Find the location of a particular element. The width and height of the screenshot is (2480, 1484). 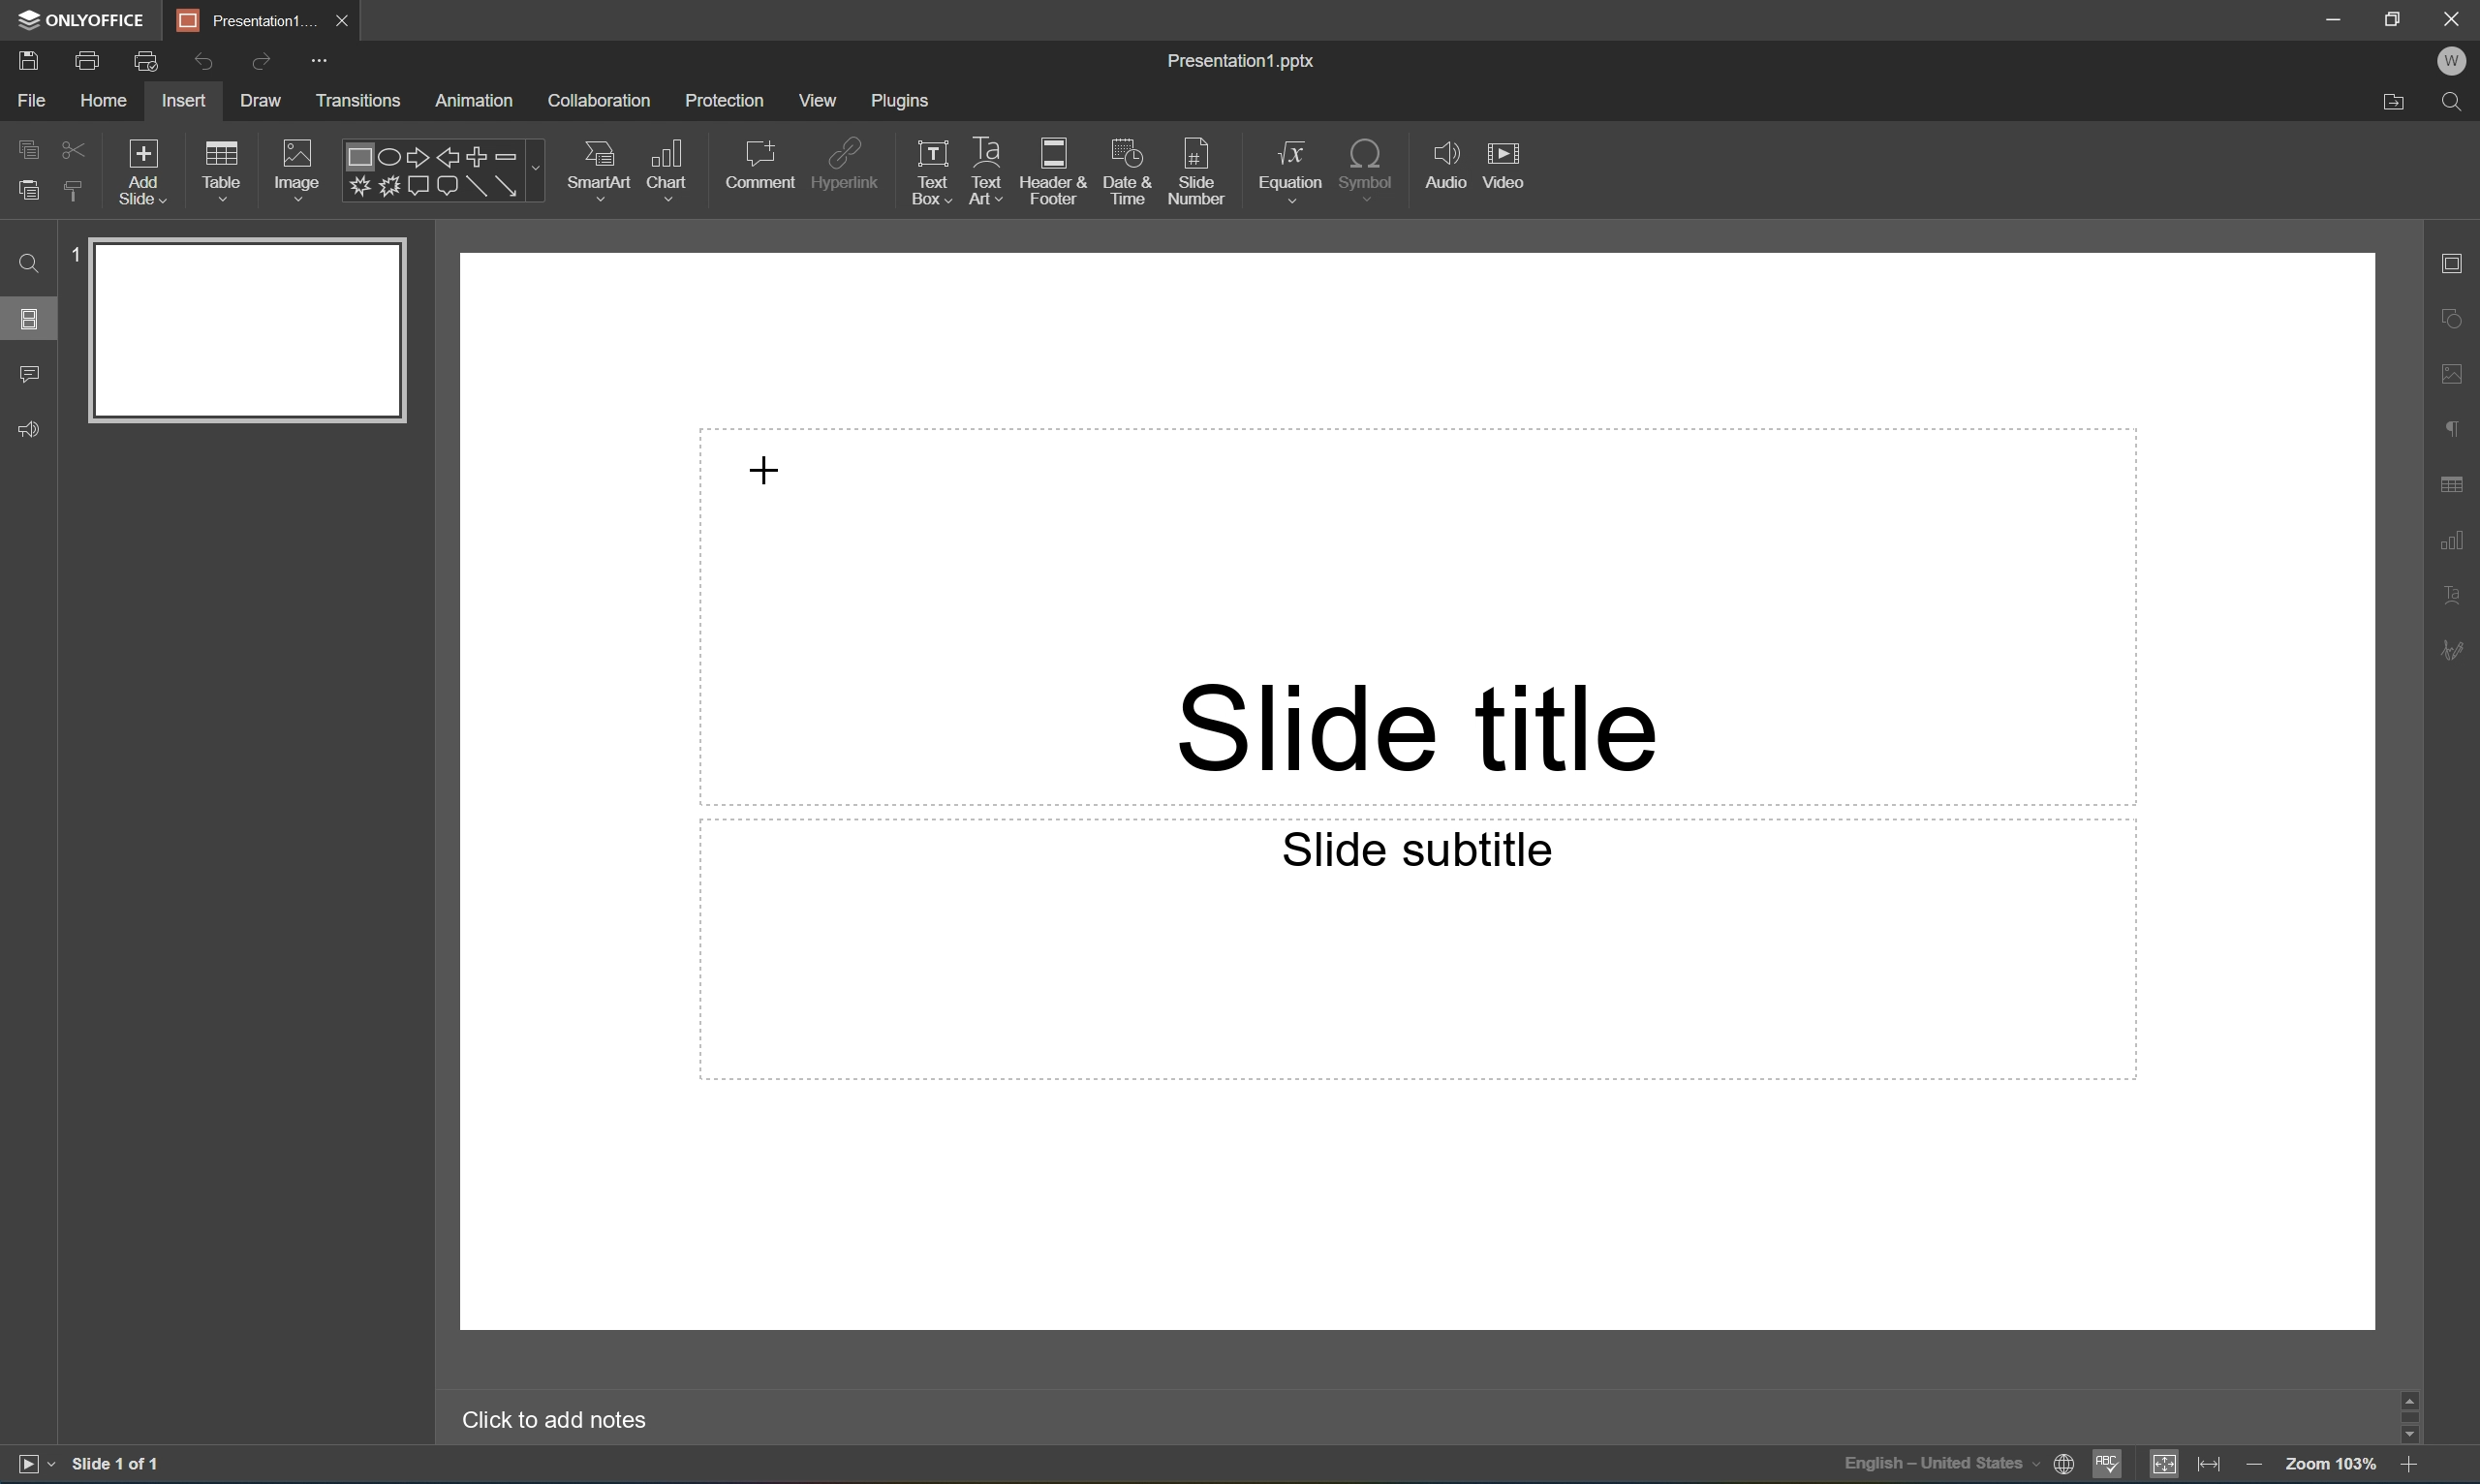

Slide title is located at coordinates (1418, 729).